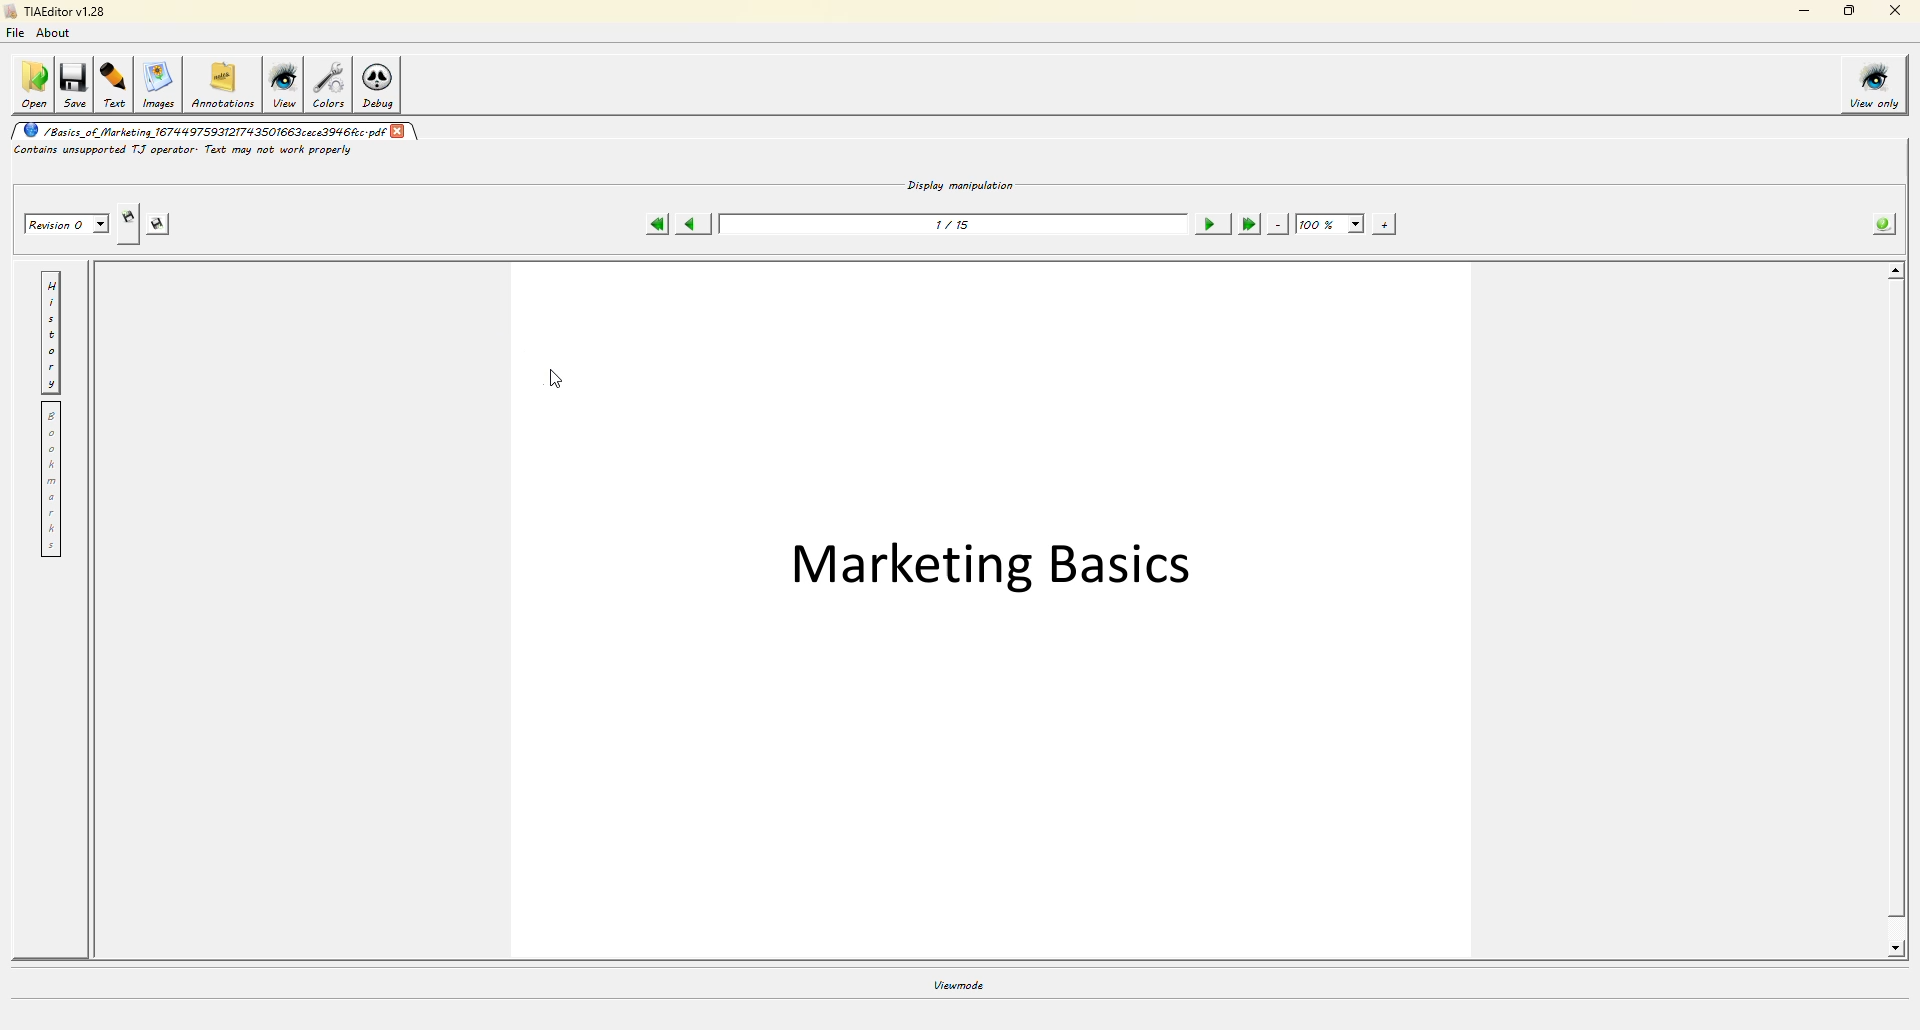 The height and width of the screenshot is (1030, 1920). Describe the element at coordinates (1896, 12) in the screenshot. I see `close` at that location.